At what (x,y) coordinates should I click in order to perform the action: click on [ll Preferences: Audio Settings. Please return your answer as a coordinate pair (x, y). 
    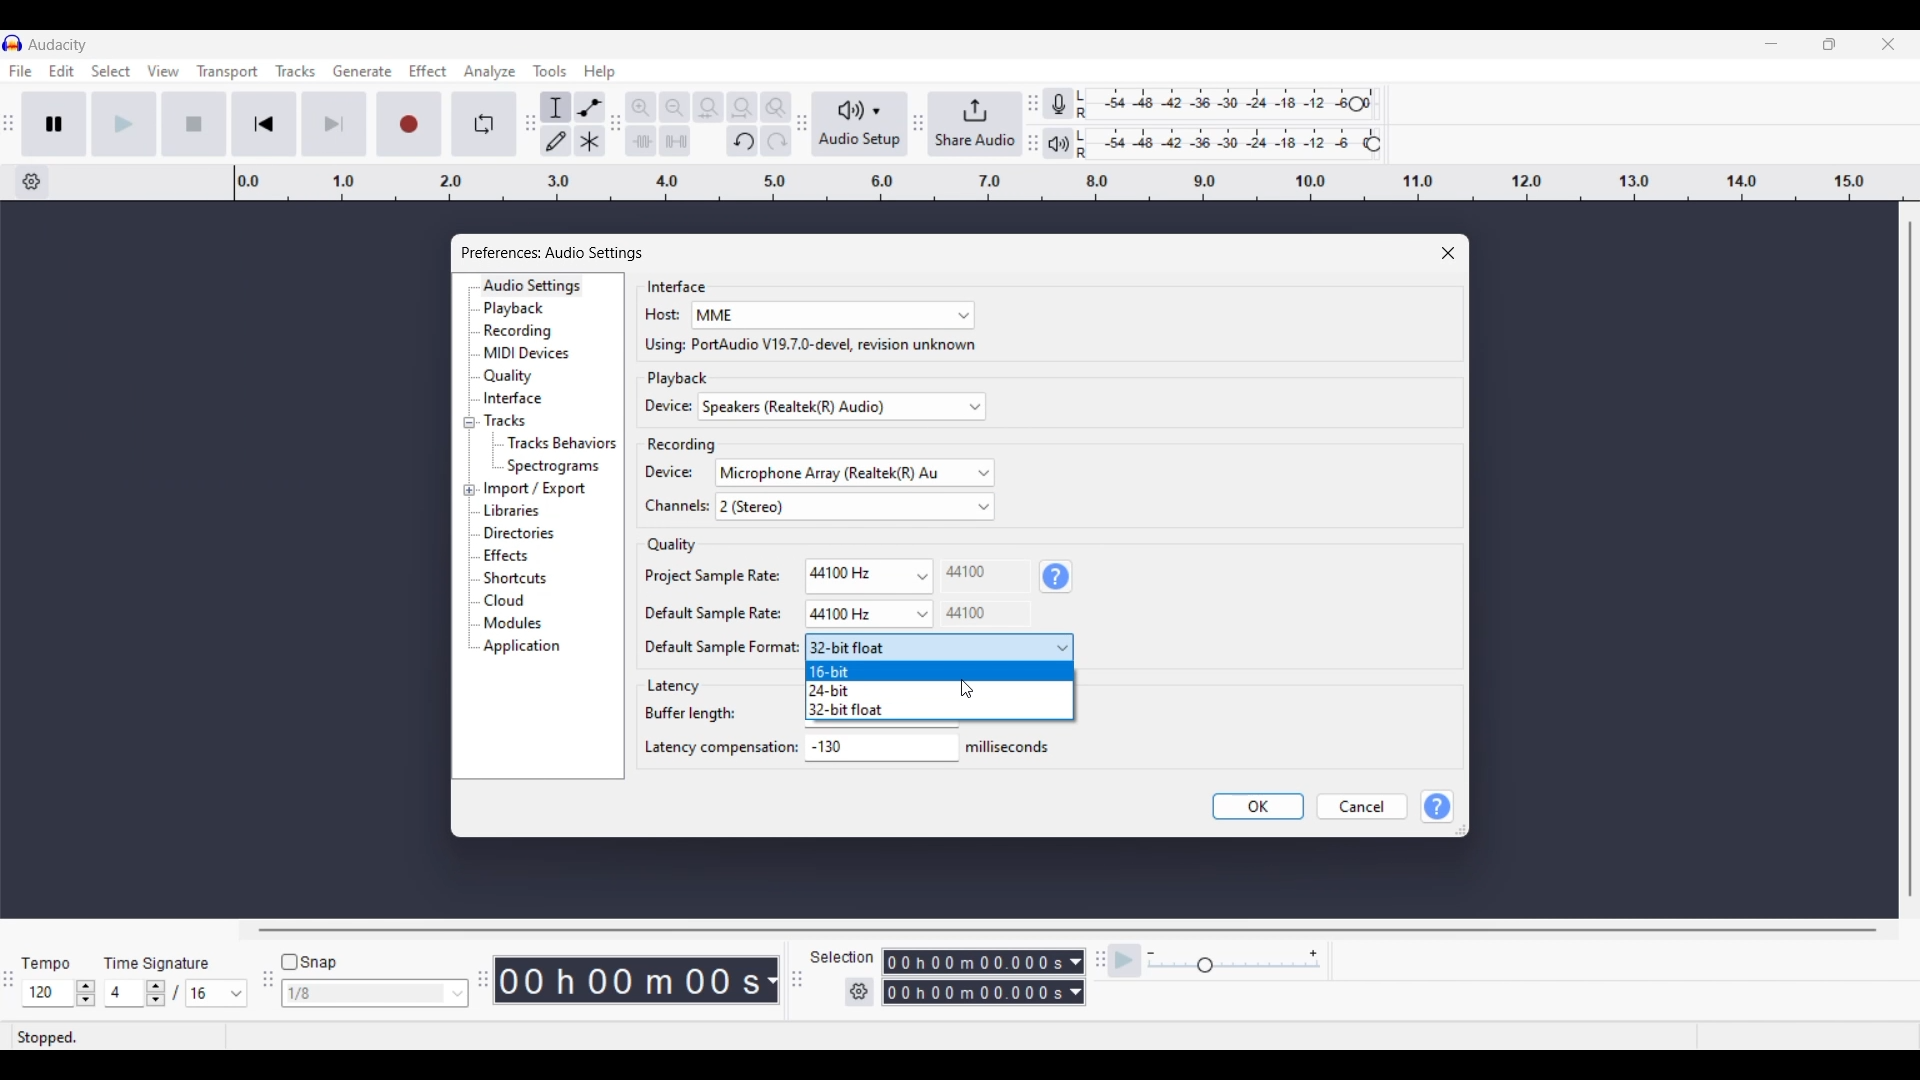
    Looking at the image, I should click on (557, 251).